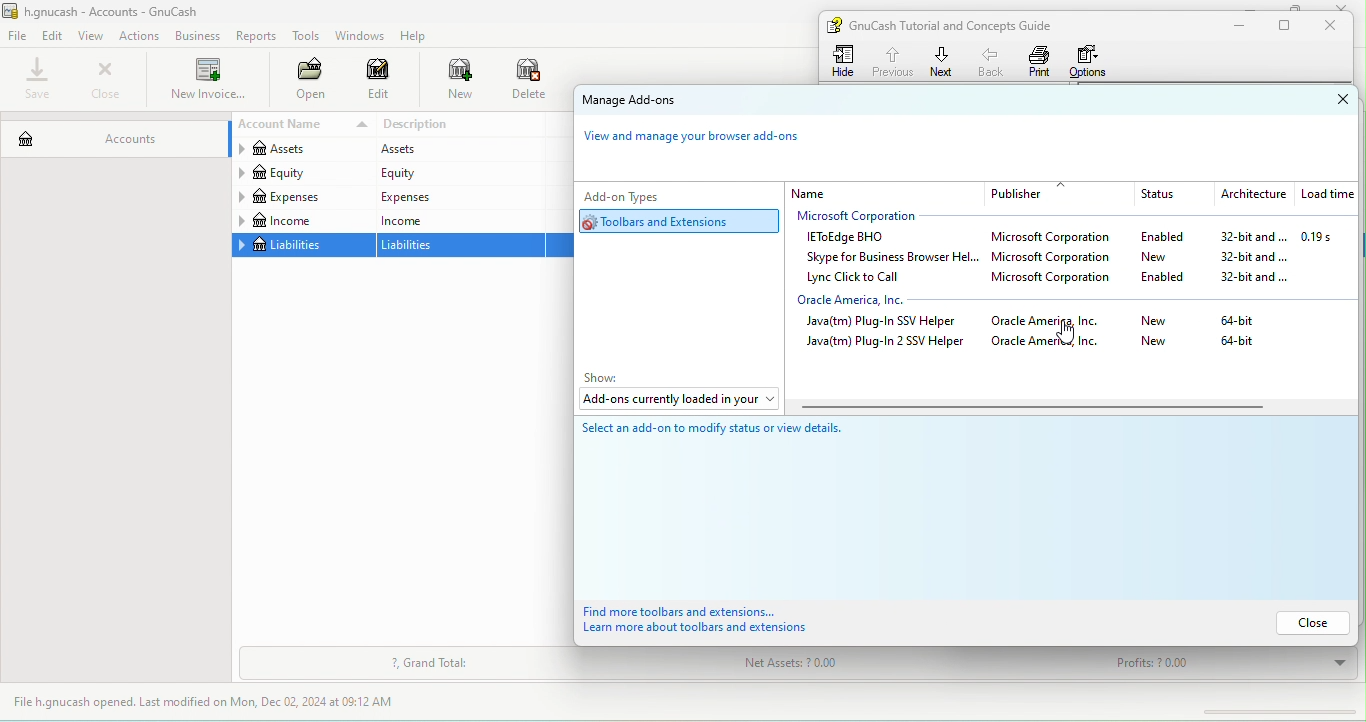 The height and width of the screenshot is (722, 1366). Describe the element at coordinates (959, 25) in the screenshot. I see `gnu cash tutorial and concepts guide` at that location.